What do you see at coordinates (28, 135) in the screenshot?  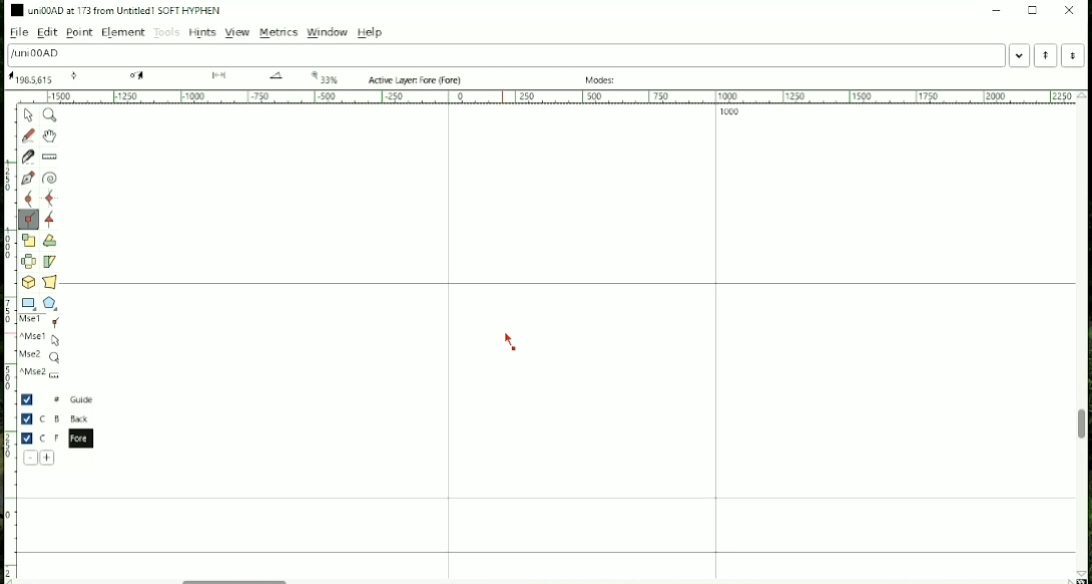 I see `Draw a freehand curve` at bounding box center [28, 135].